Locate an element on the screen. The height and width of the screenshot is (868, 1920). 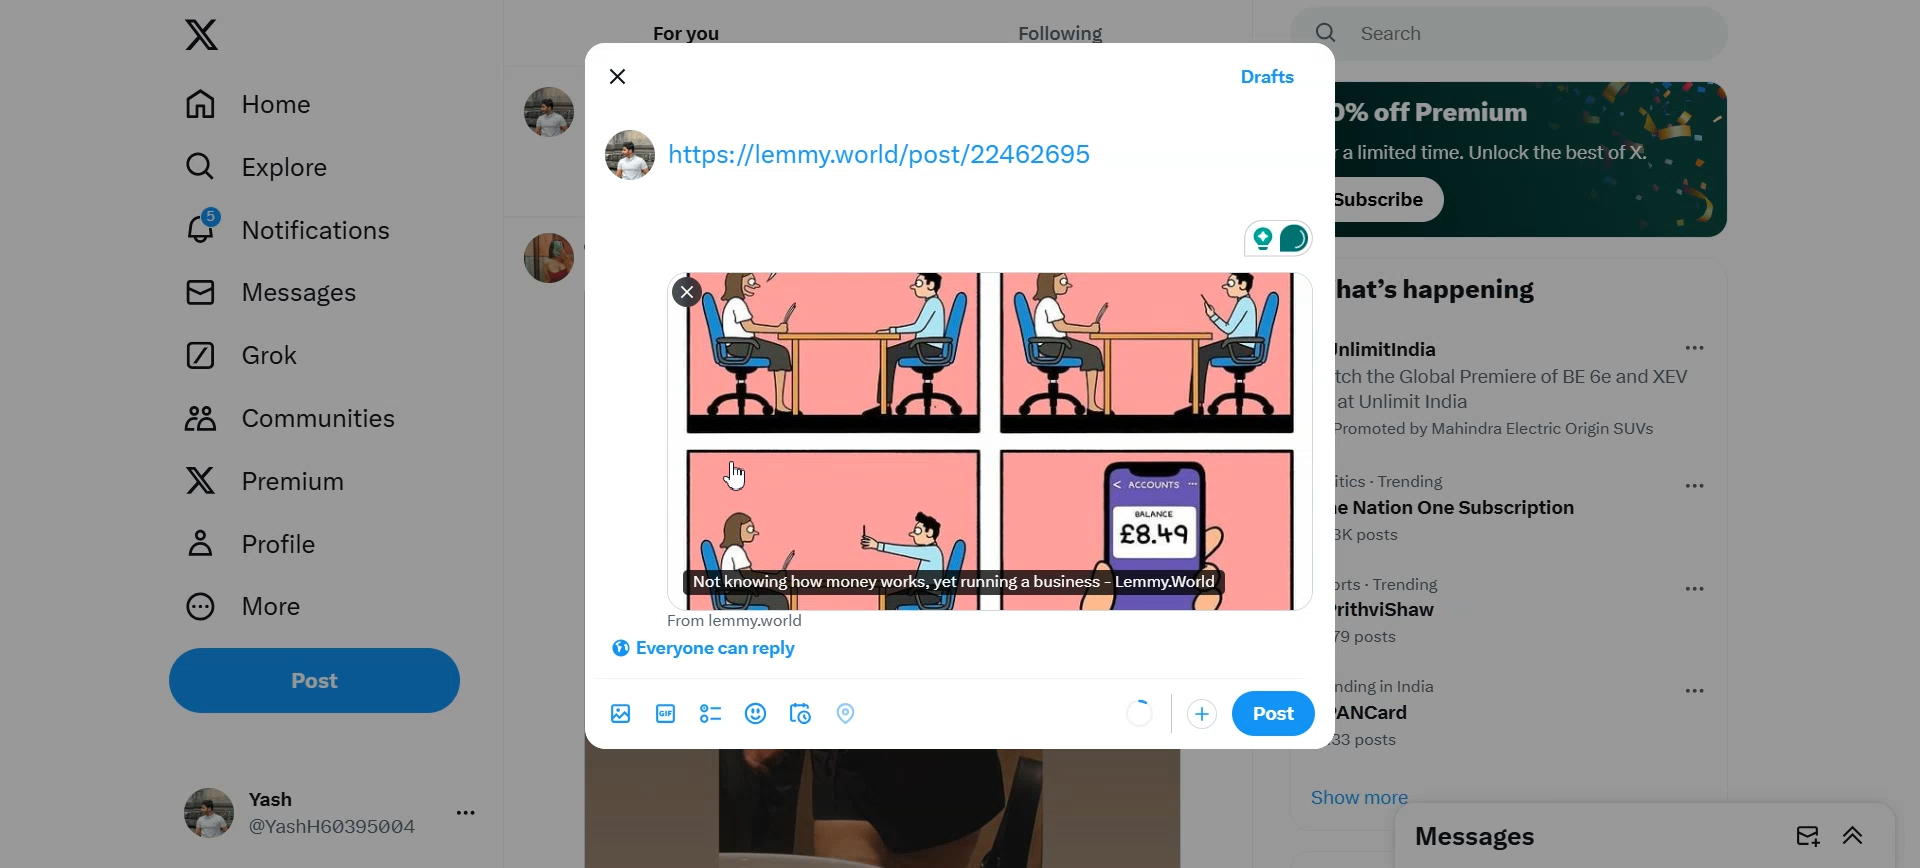
massage  box is located at coordinates (1805, 834).